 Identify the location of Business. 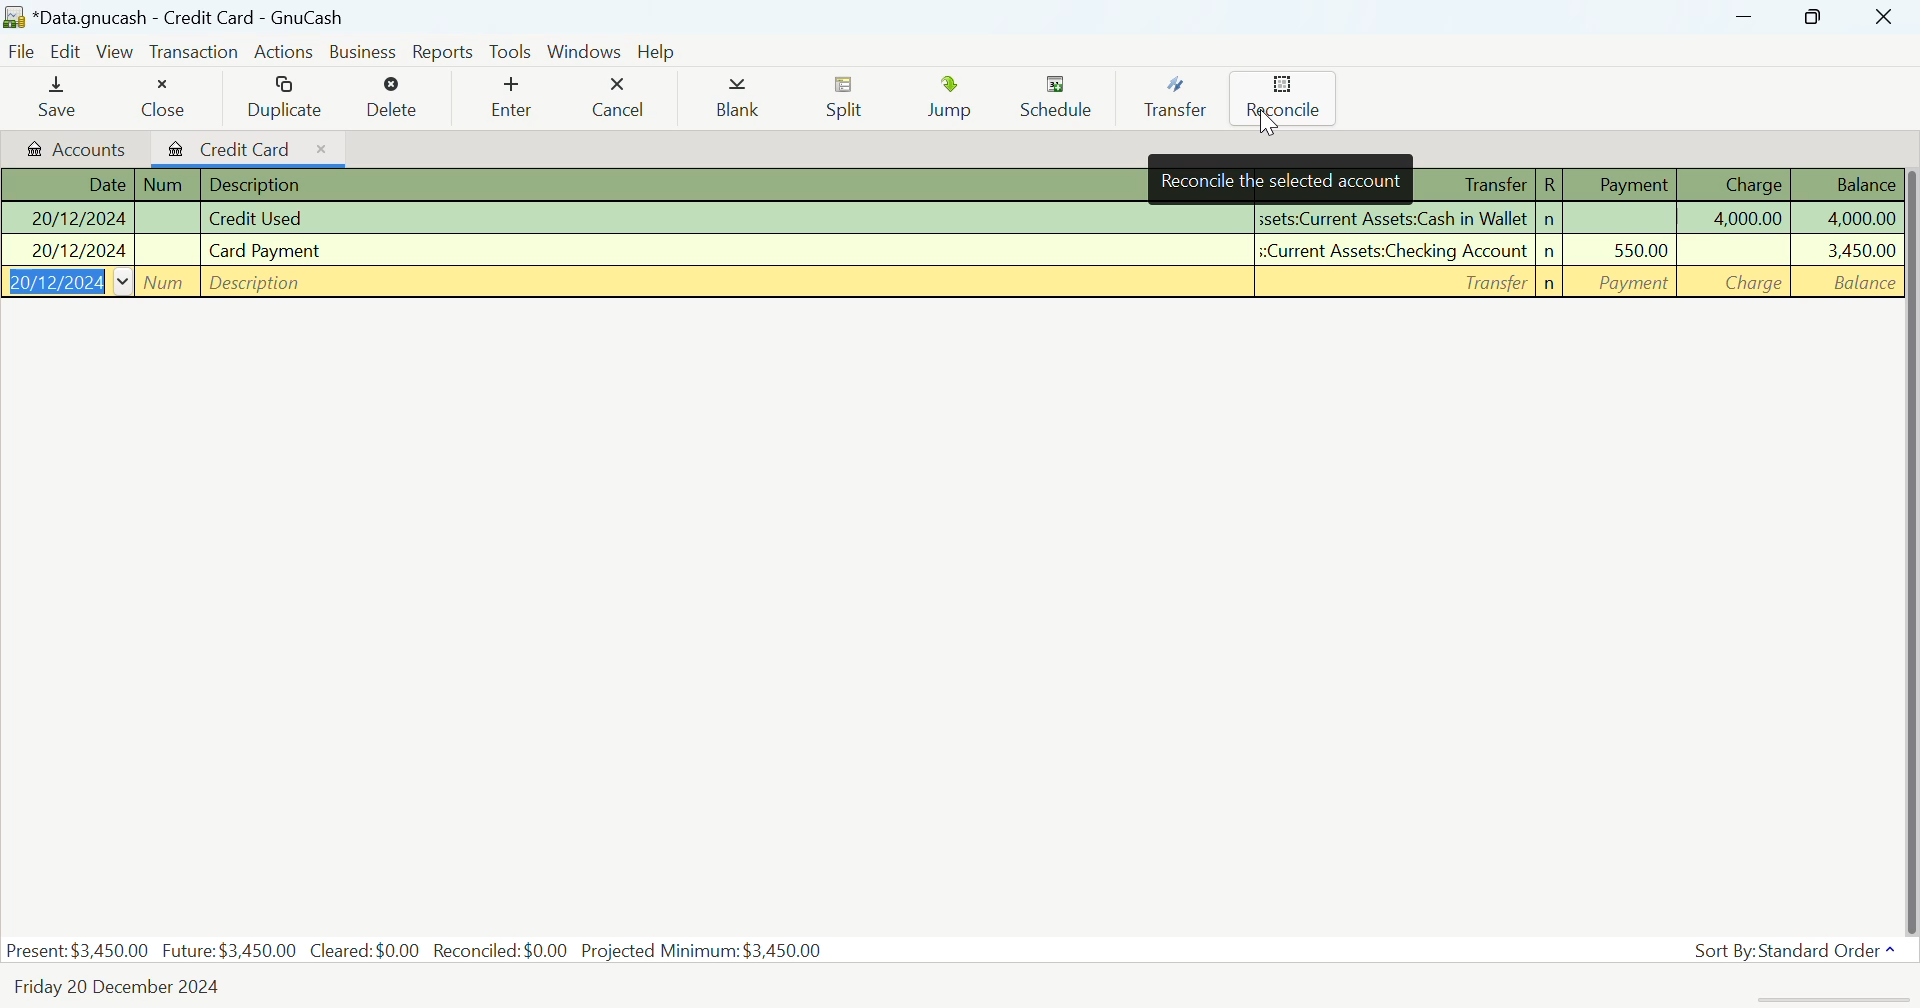
(361, 50).